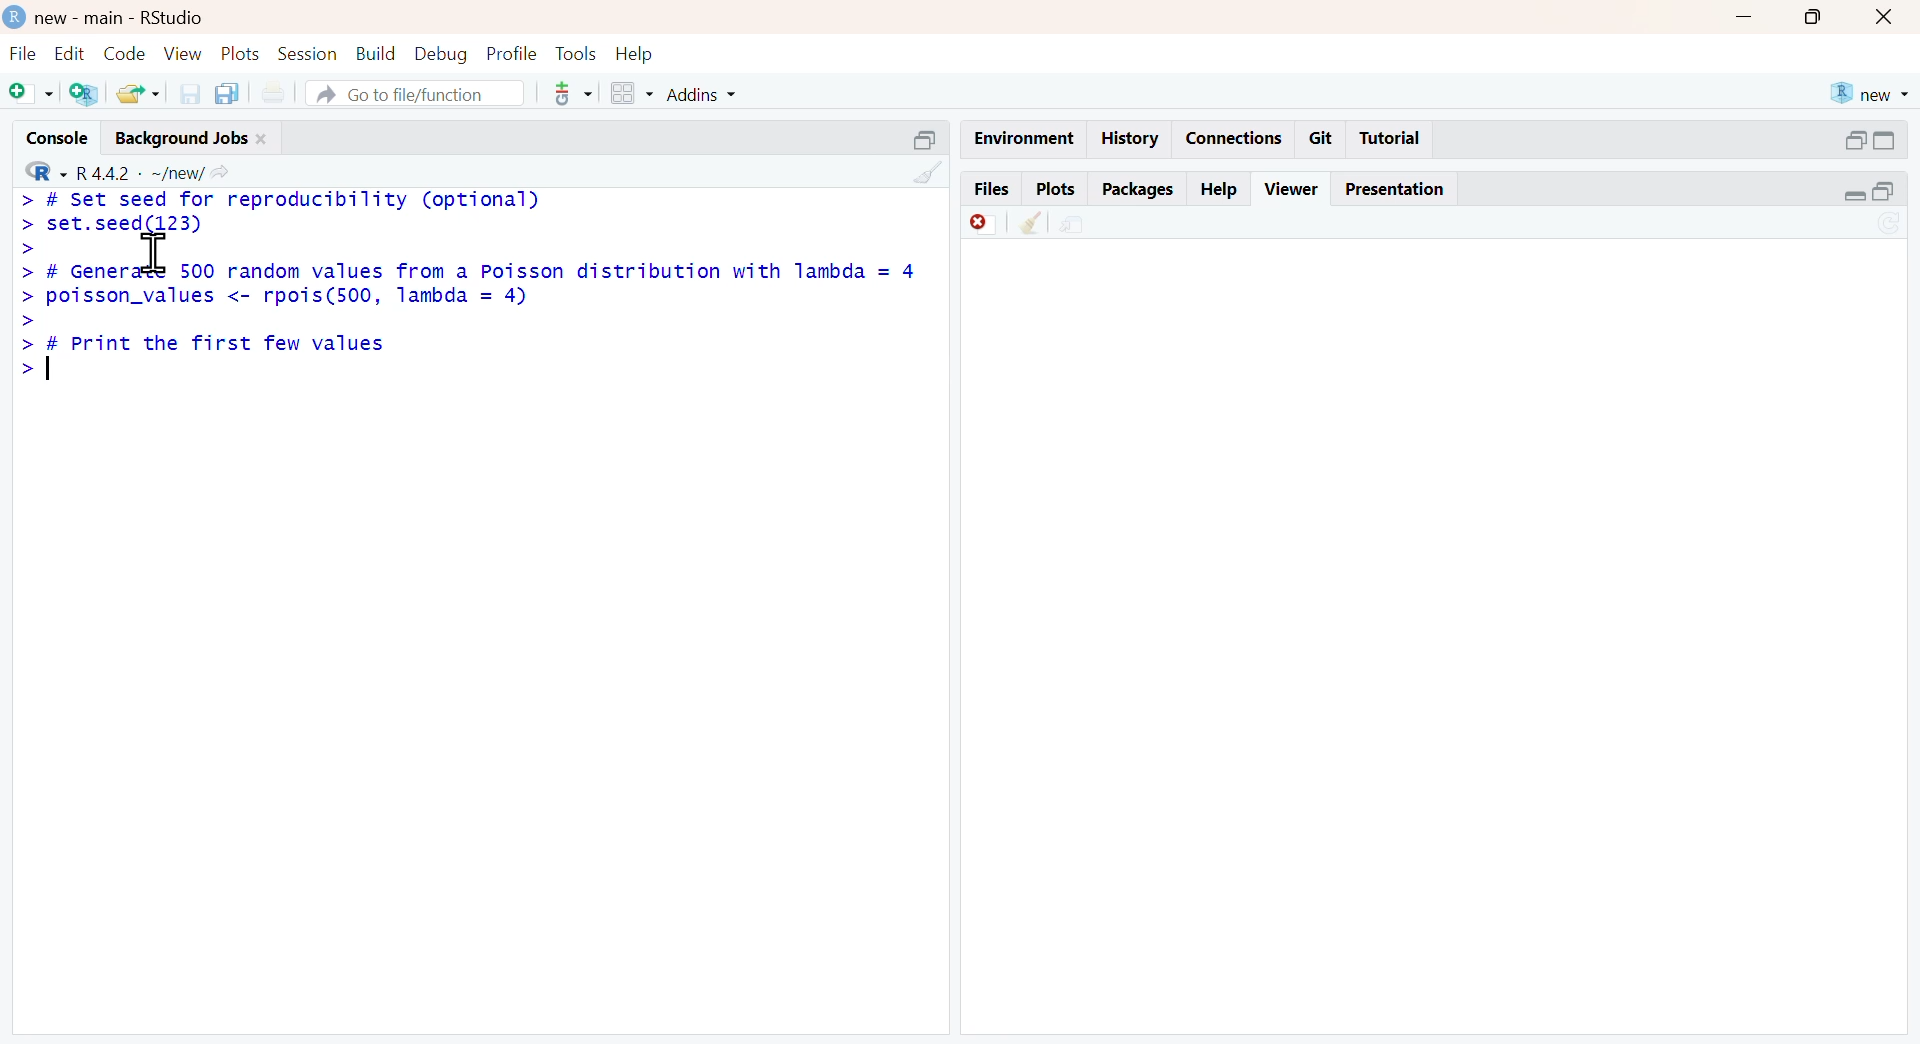  What do you see at coordinates (142, 173) in the screenshot?
I see `R 4.4.2 ~/new/` at bounding box center [142, 173].